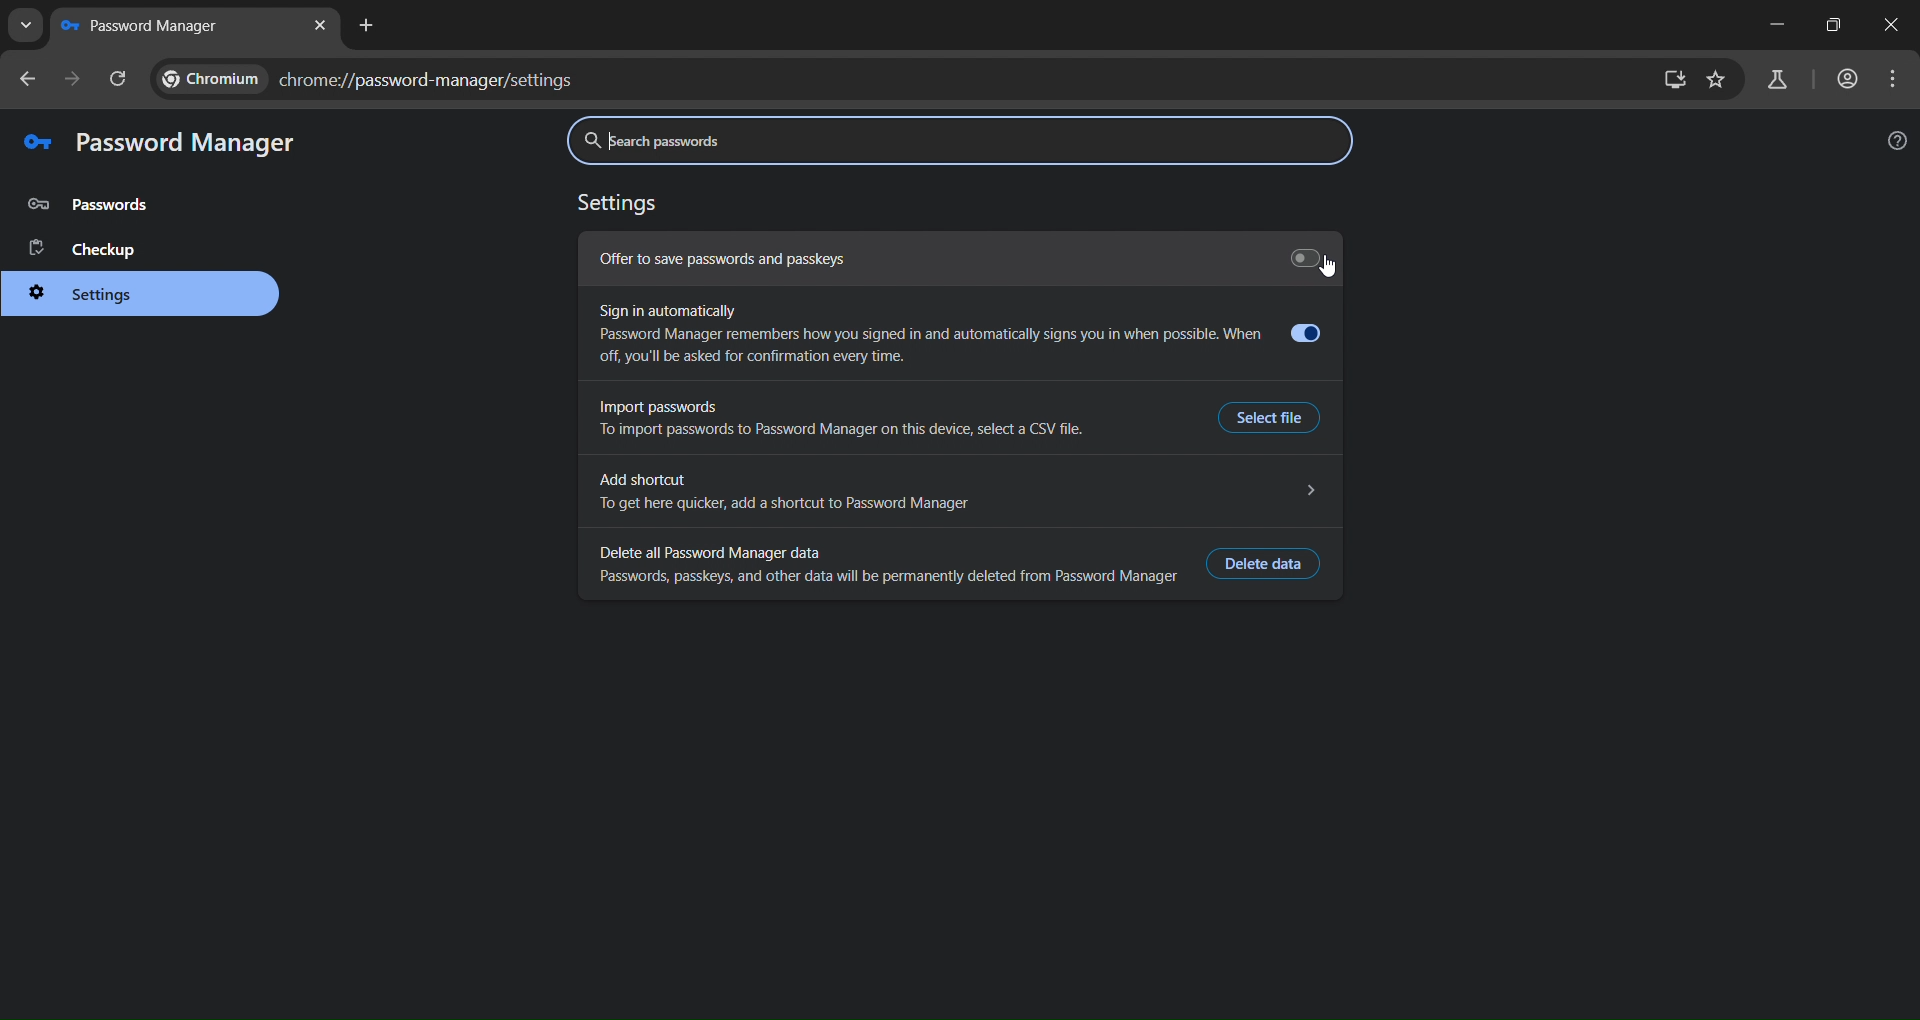 The height and width of the screenshot is (1020, 1920). What do you see at coordinates (27, 79) in the screenshot?
I see `go back one page` at bounding box center [27, 79].